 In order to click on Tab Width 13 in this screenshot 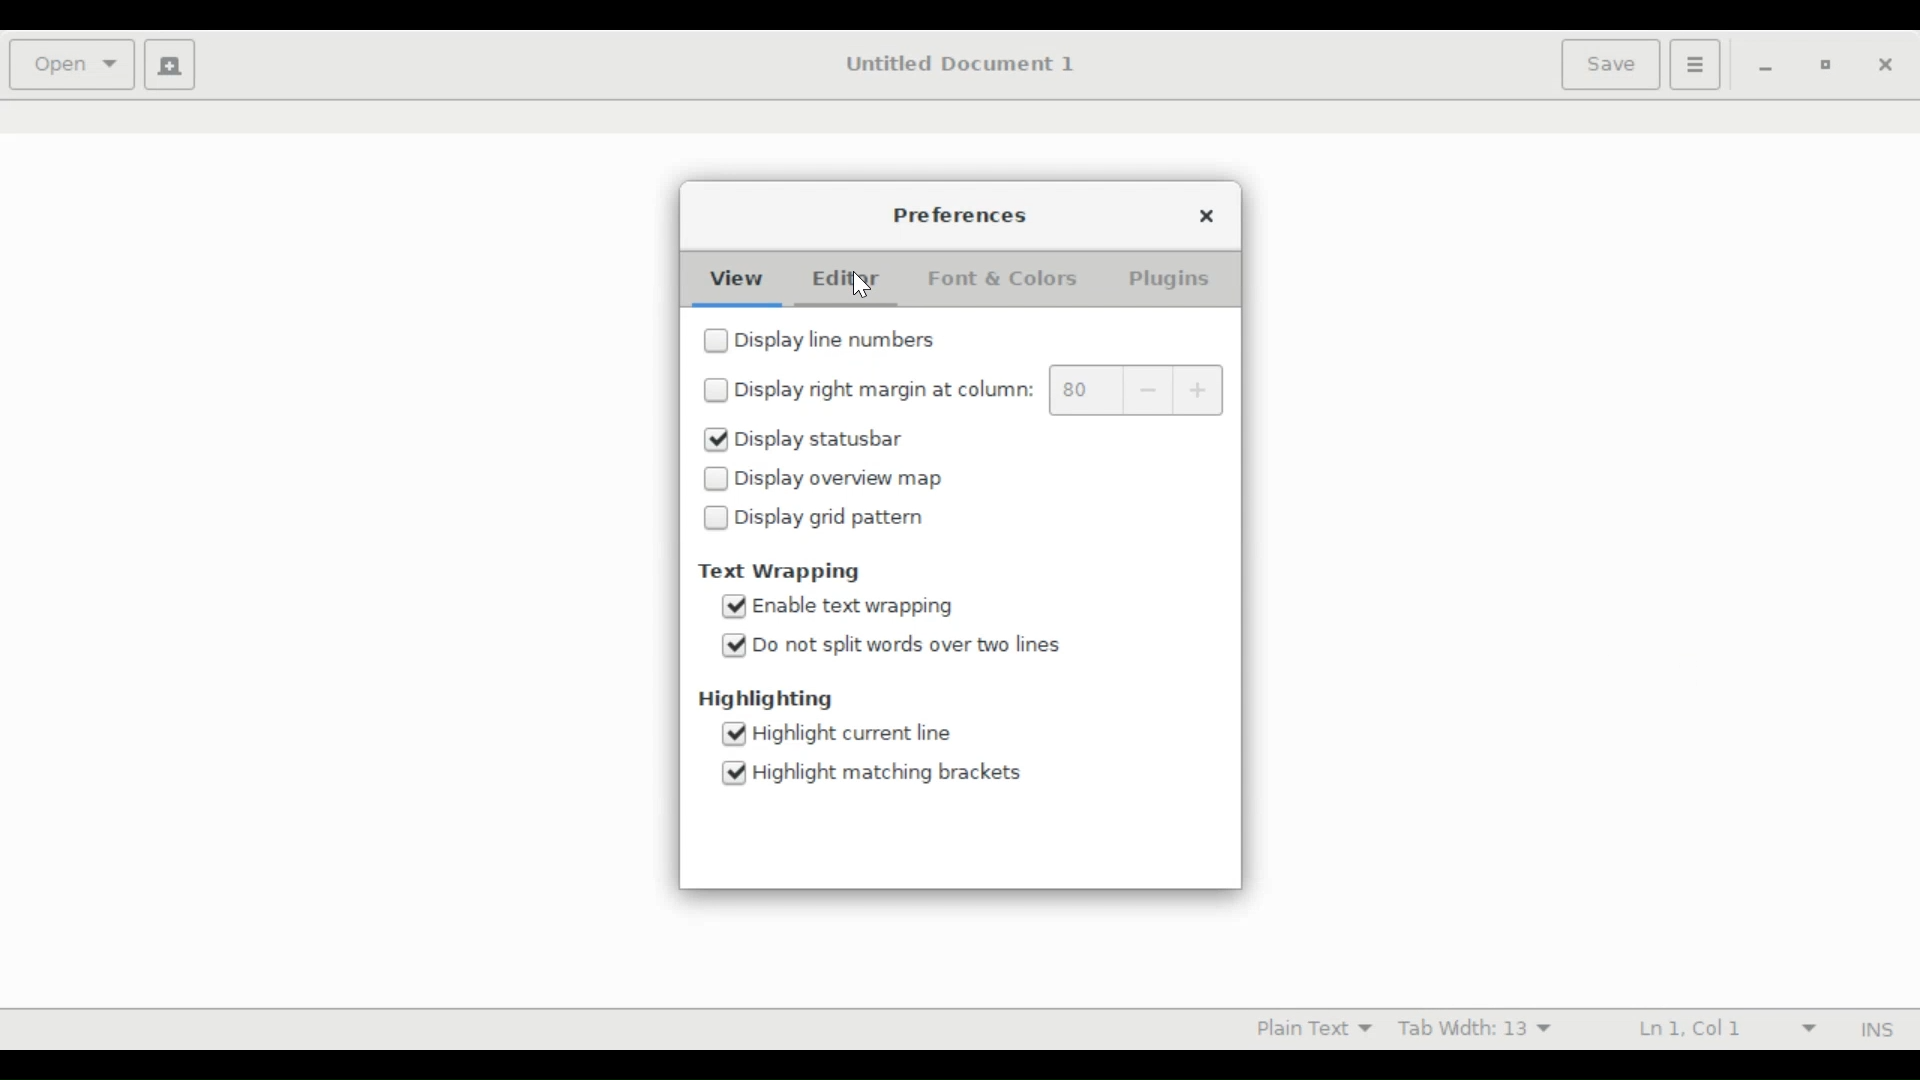, I will do `click(1479, 1031)`.